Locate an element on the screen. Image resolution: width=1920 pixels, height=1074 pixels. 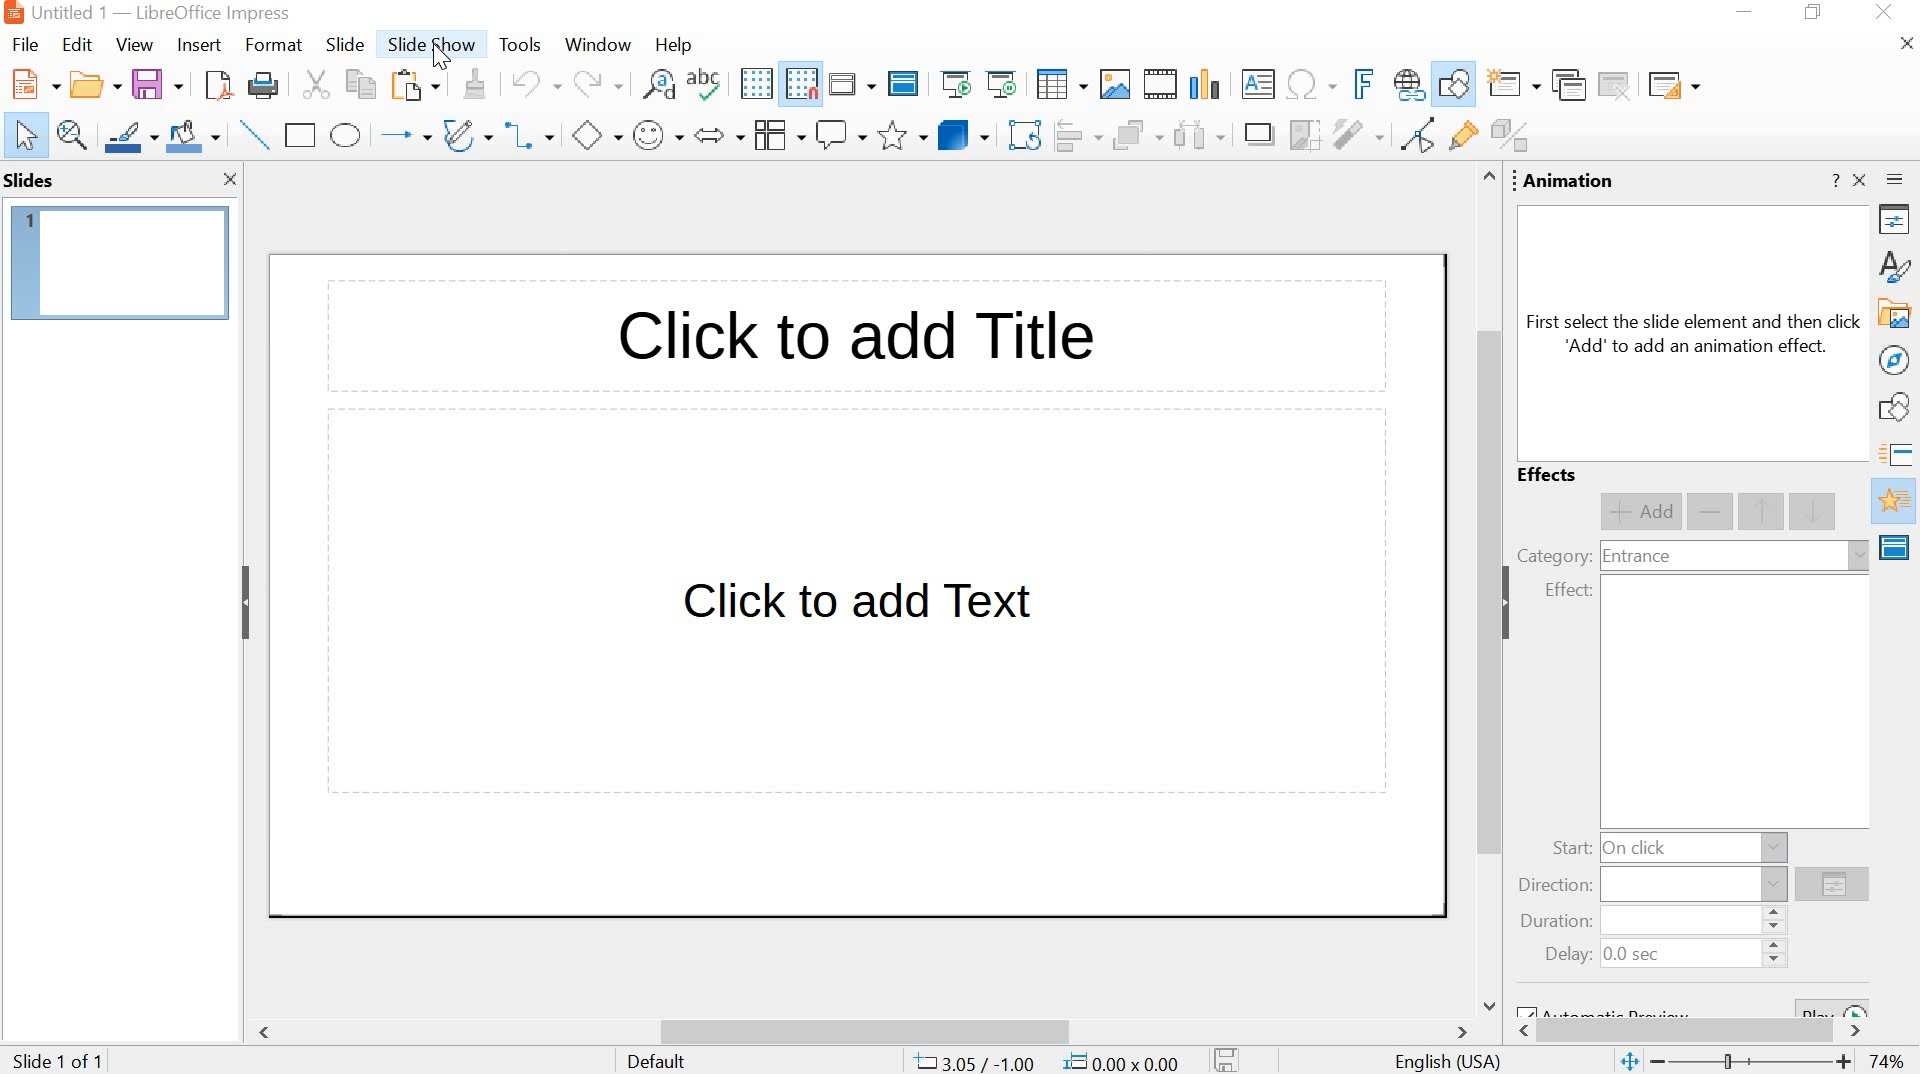
insert image is located at coordinates (1114, 84).